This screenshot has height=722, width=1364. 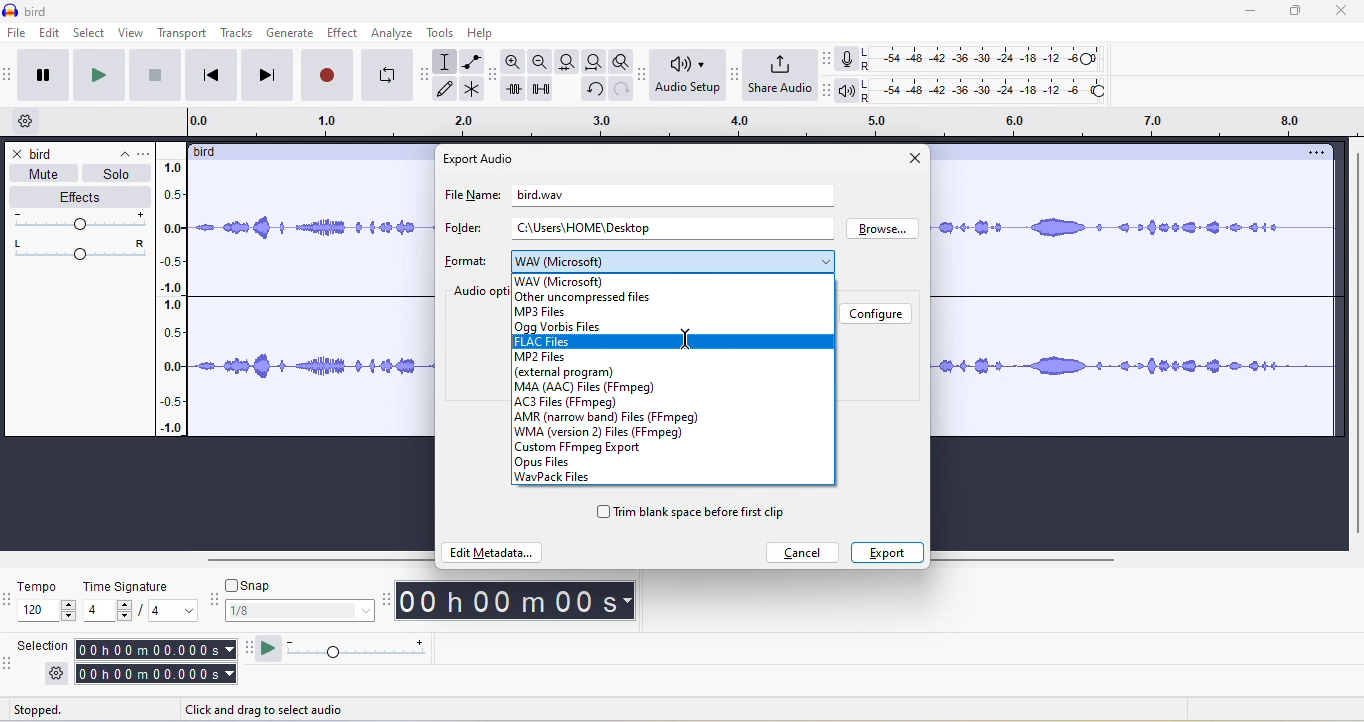 I want to click on play at speed, so click(x=365, y=651).